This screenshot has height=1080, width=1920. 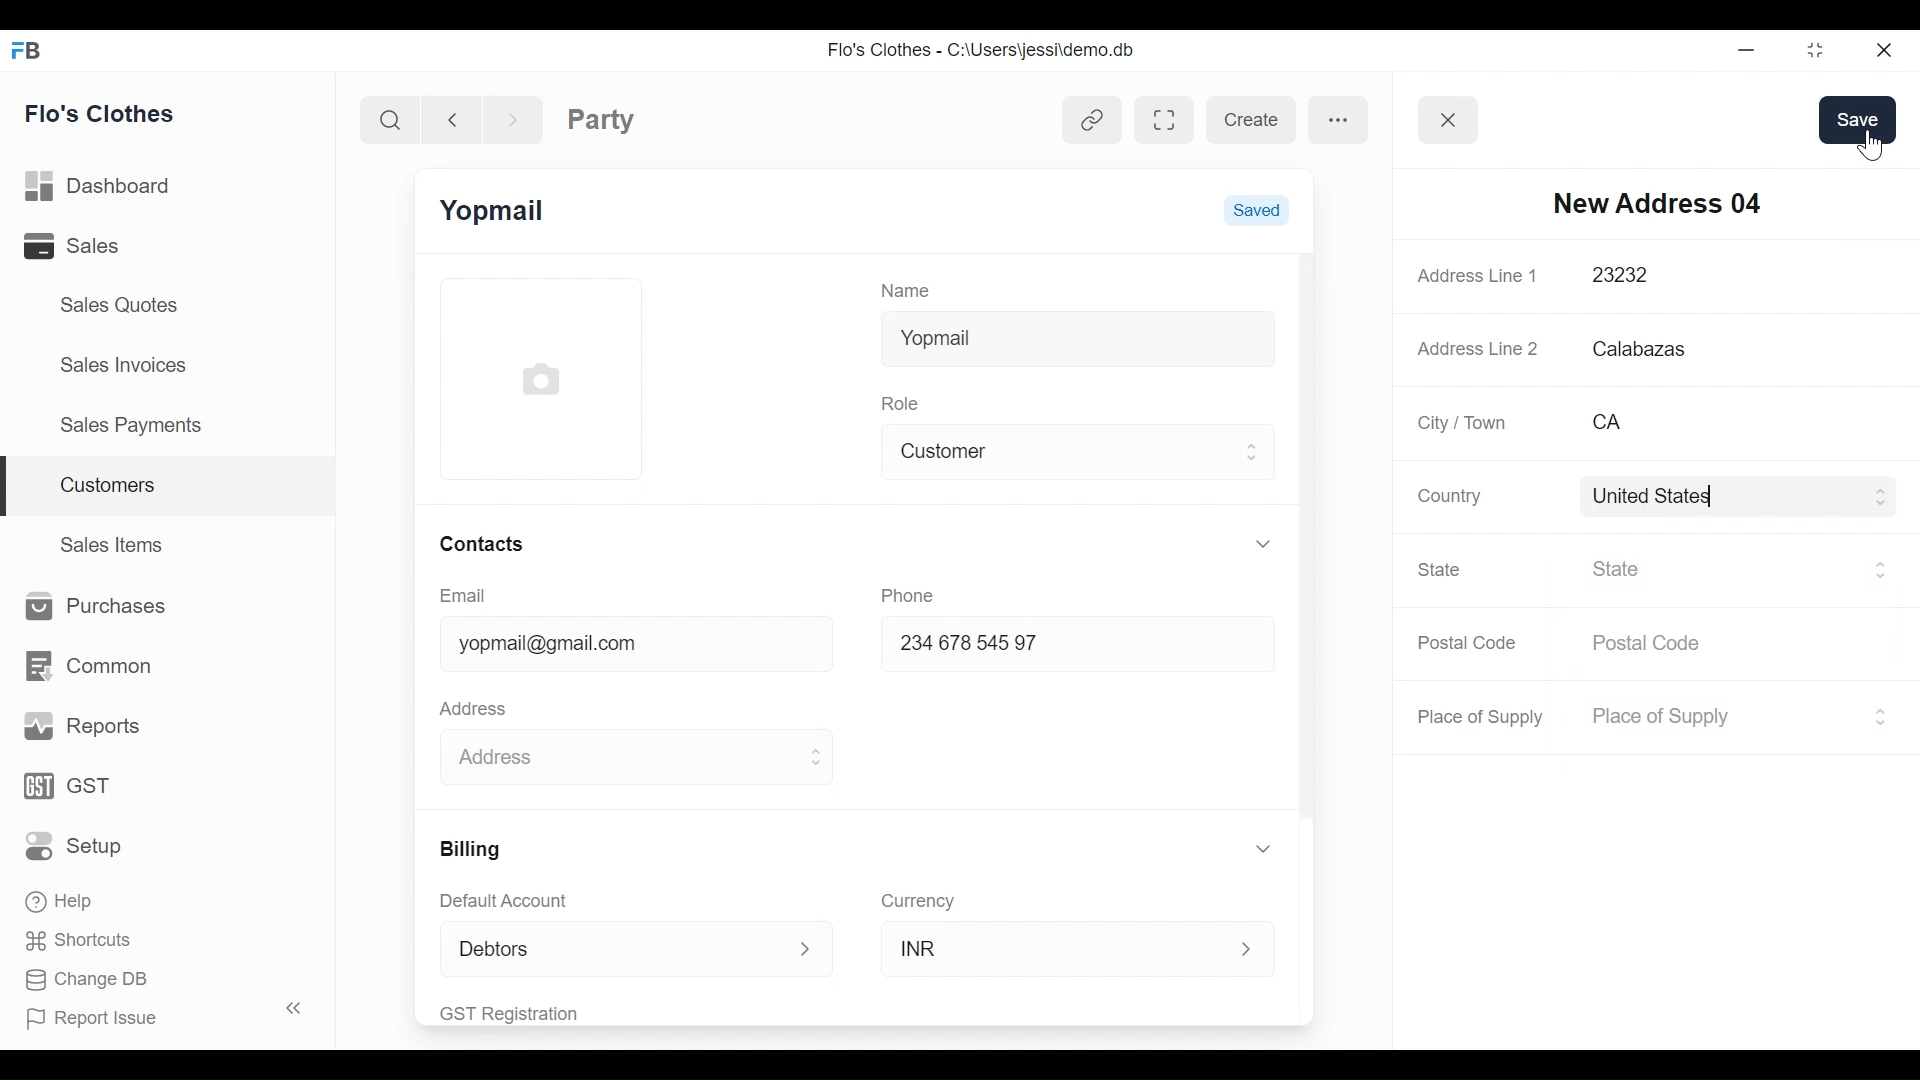 What do you see at coordinates (126, 363) in the screenshot?
I see `Sales Invoices` at bounding box center [126, 363].